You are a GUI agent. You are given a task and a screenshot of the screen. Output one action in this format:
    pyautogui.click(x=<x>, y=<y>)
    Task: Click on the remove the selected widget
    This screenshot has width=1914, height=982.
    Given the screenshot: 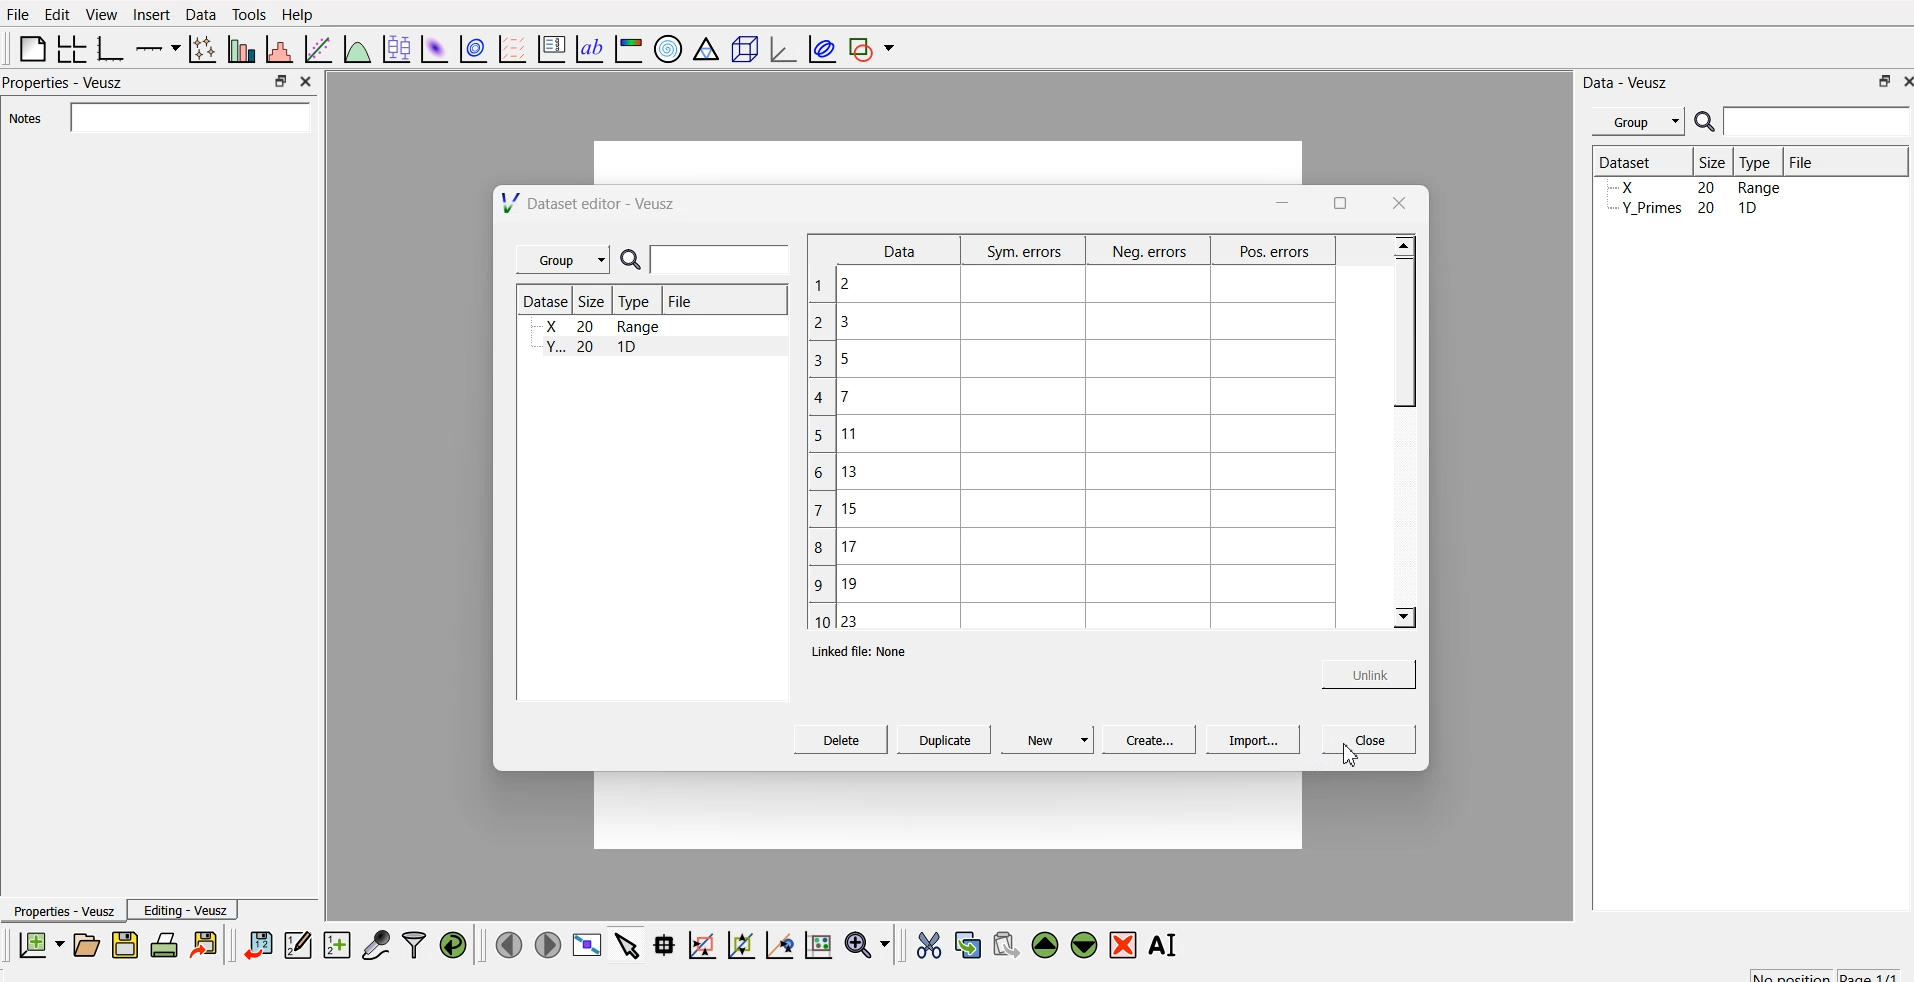 What is the action you would take?
    pyautogui.click(x=1127, y=945)
    